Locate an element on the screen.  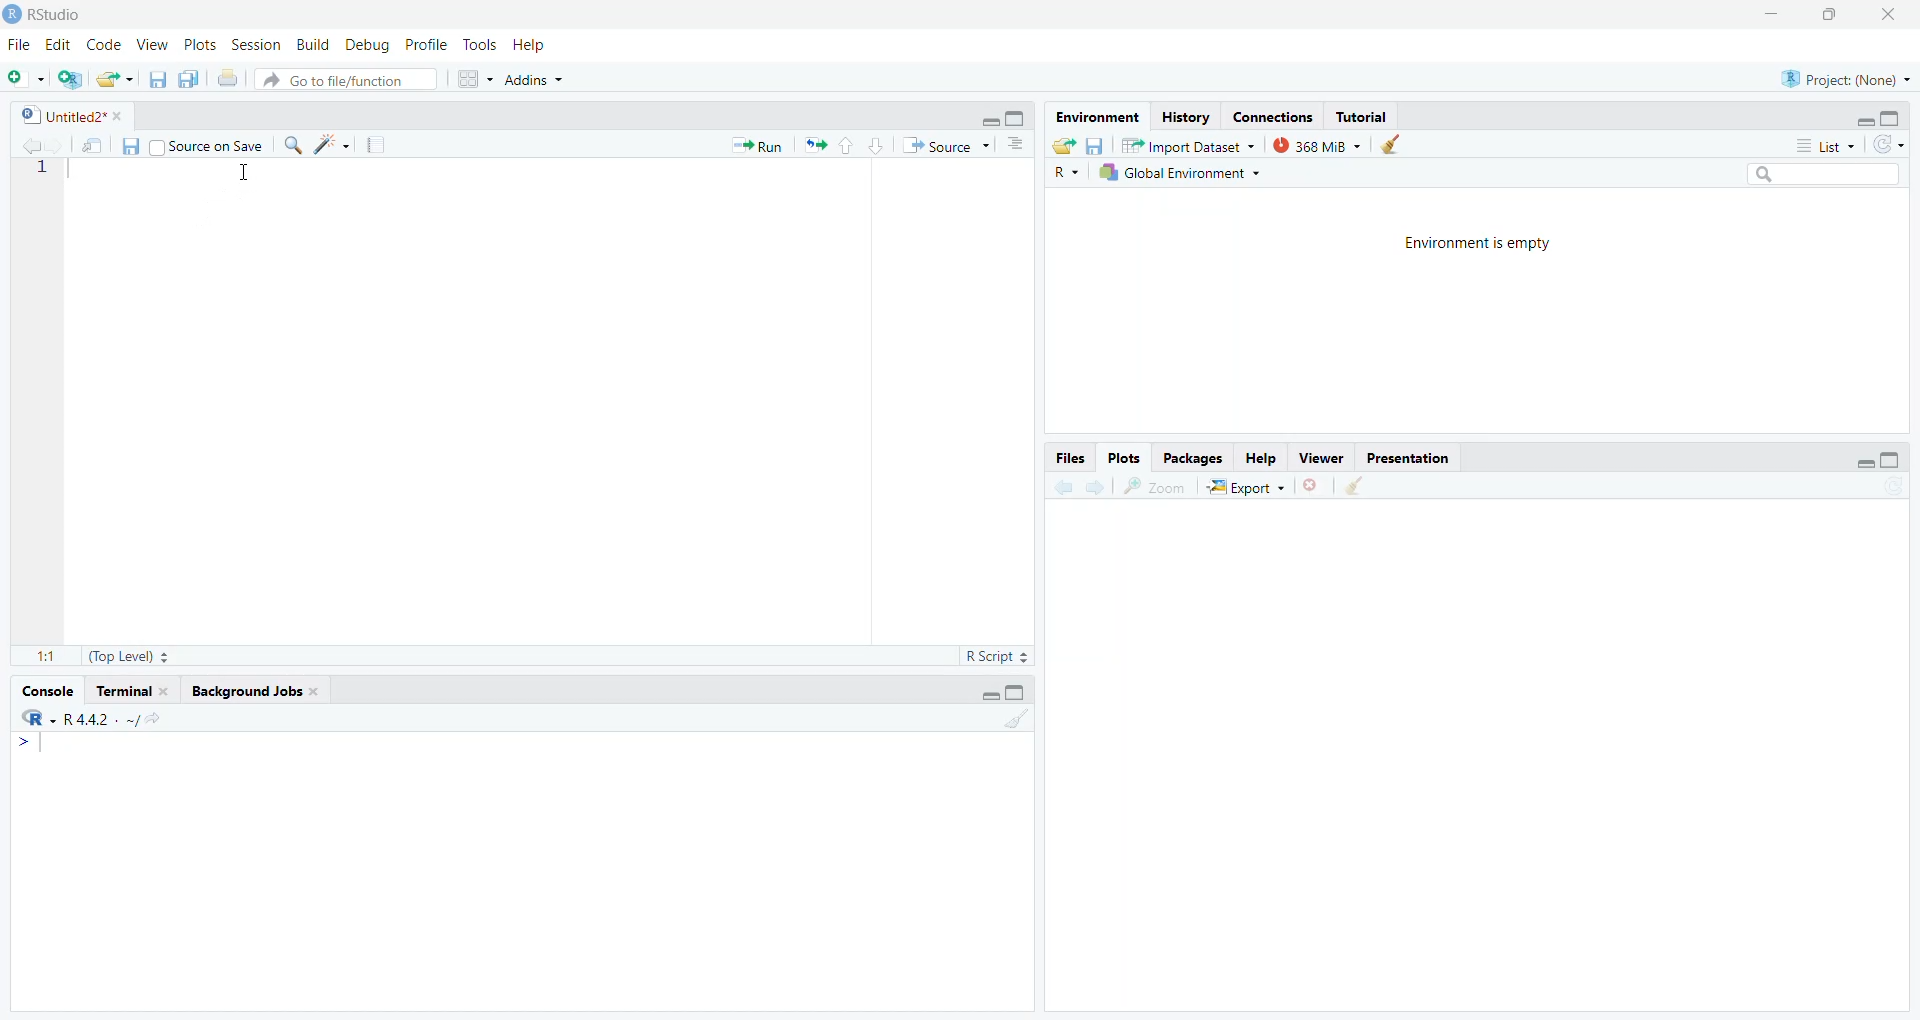
minimise is located at coordinates (984, 120).